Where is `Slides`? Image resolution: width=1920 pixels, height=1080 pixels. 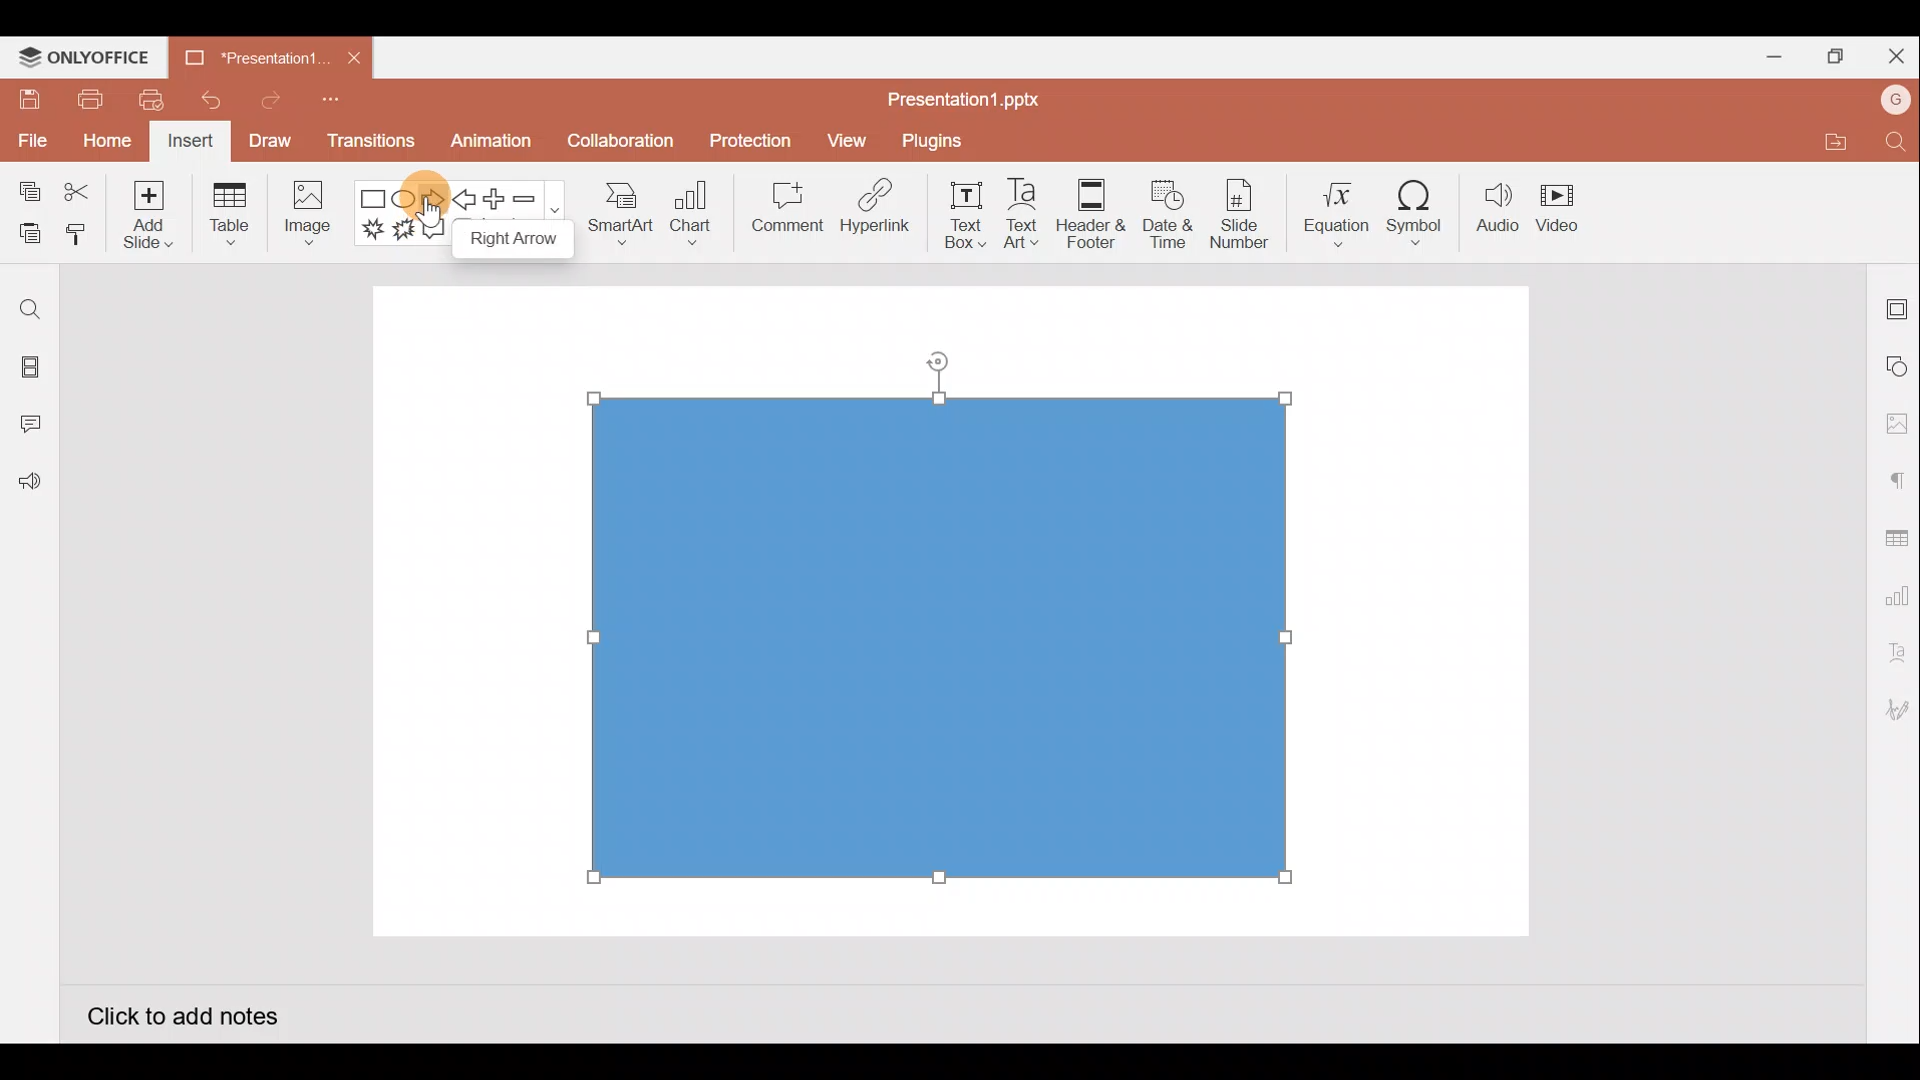 Slides is located at coordinates (28, 370).